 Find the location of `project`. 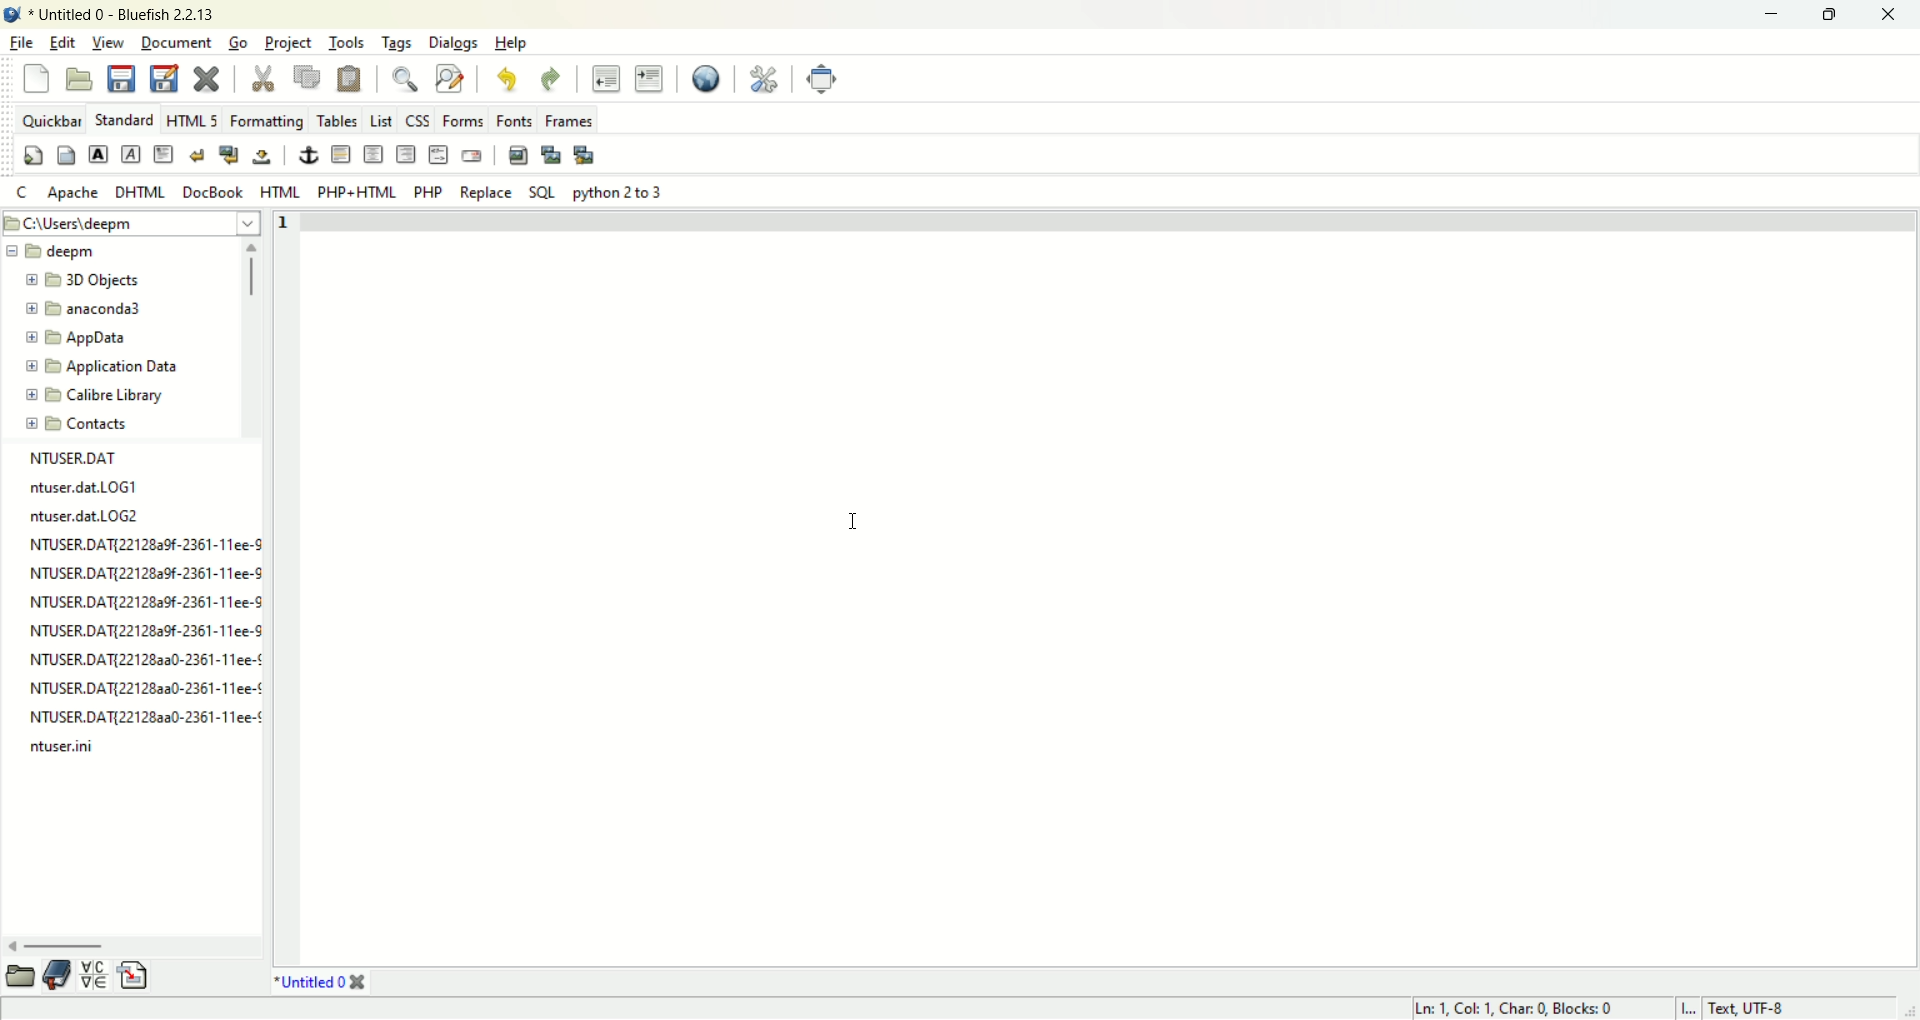

project is located at coordinates (285, 44).